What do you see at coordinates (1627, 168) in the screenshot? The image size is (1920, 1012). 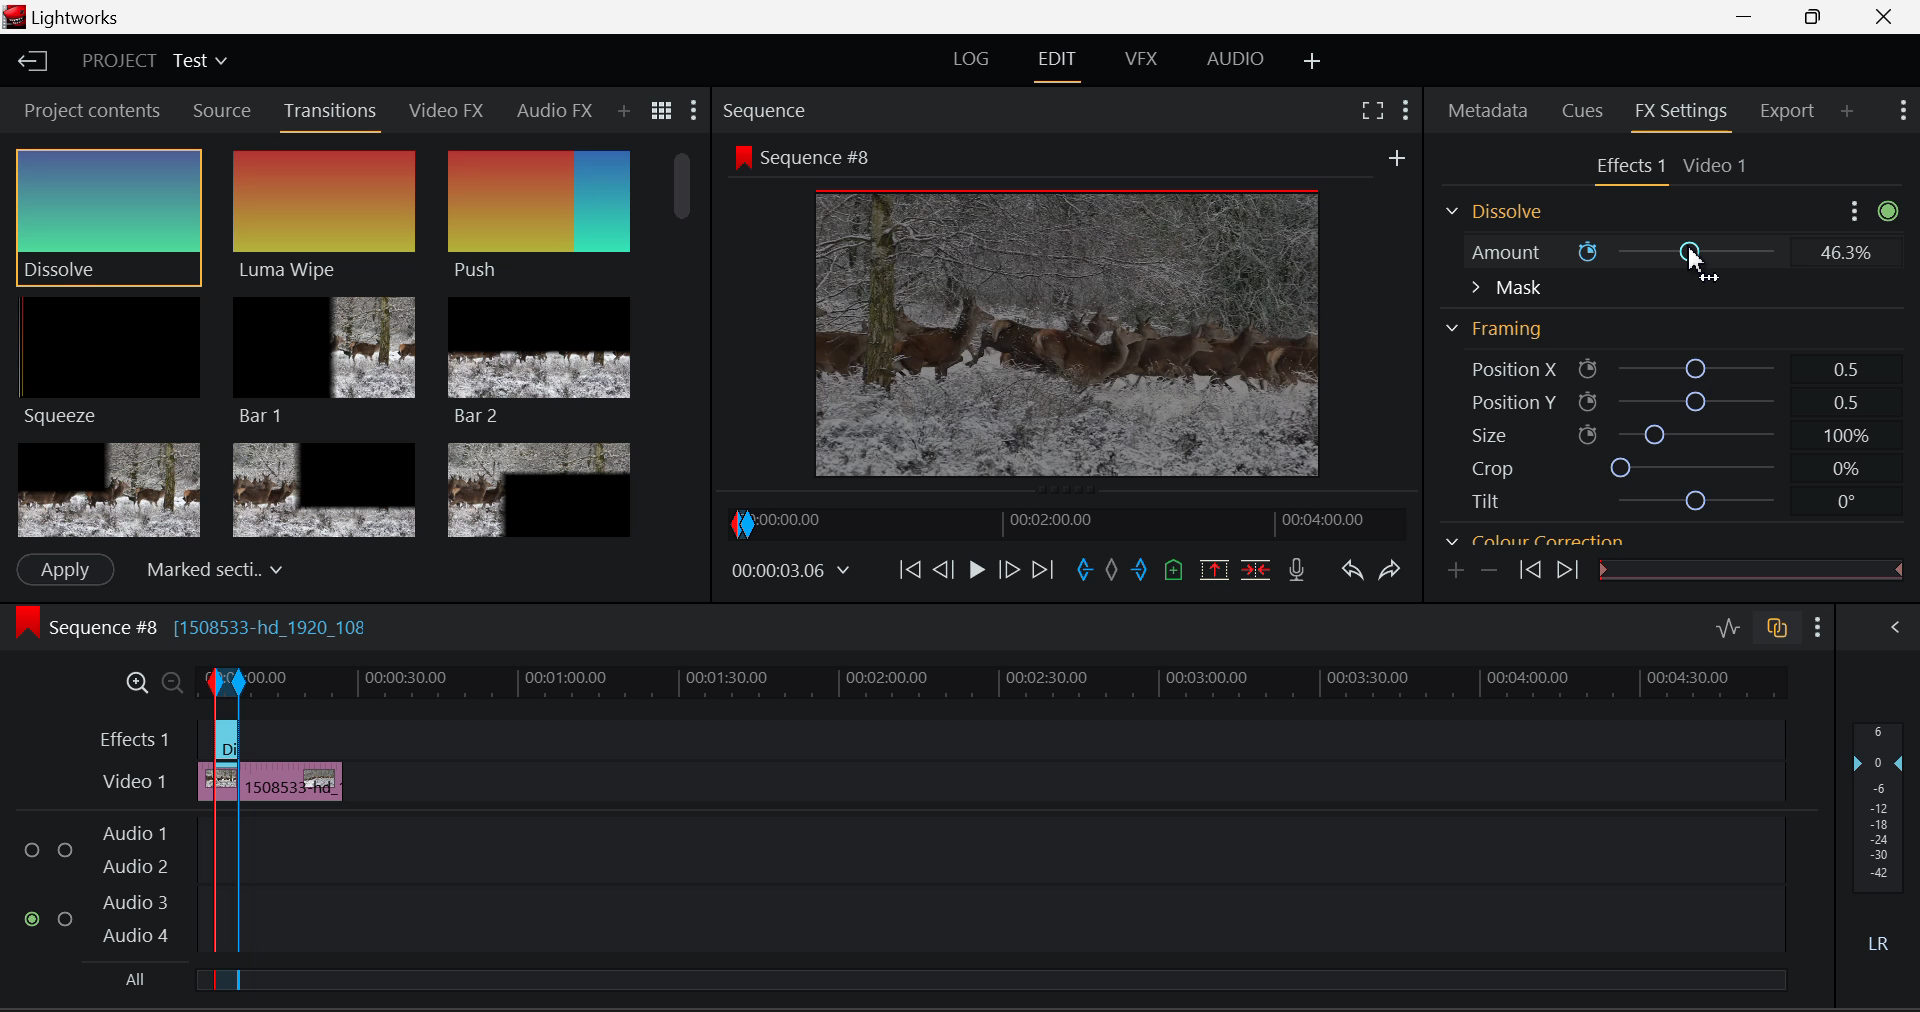 I see `Effects Settings` at bounding box center [1627, 168].